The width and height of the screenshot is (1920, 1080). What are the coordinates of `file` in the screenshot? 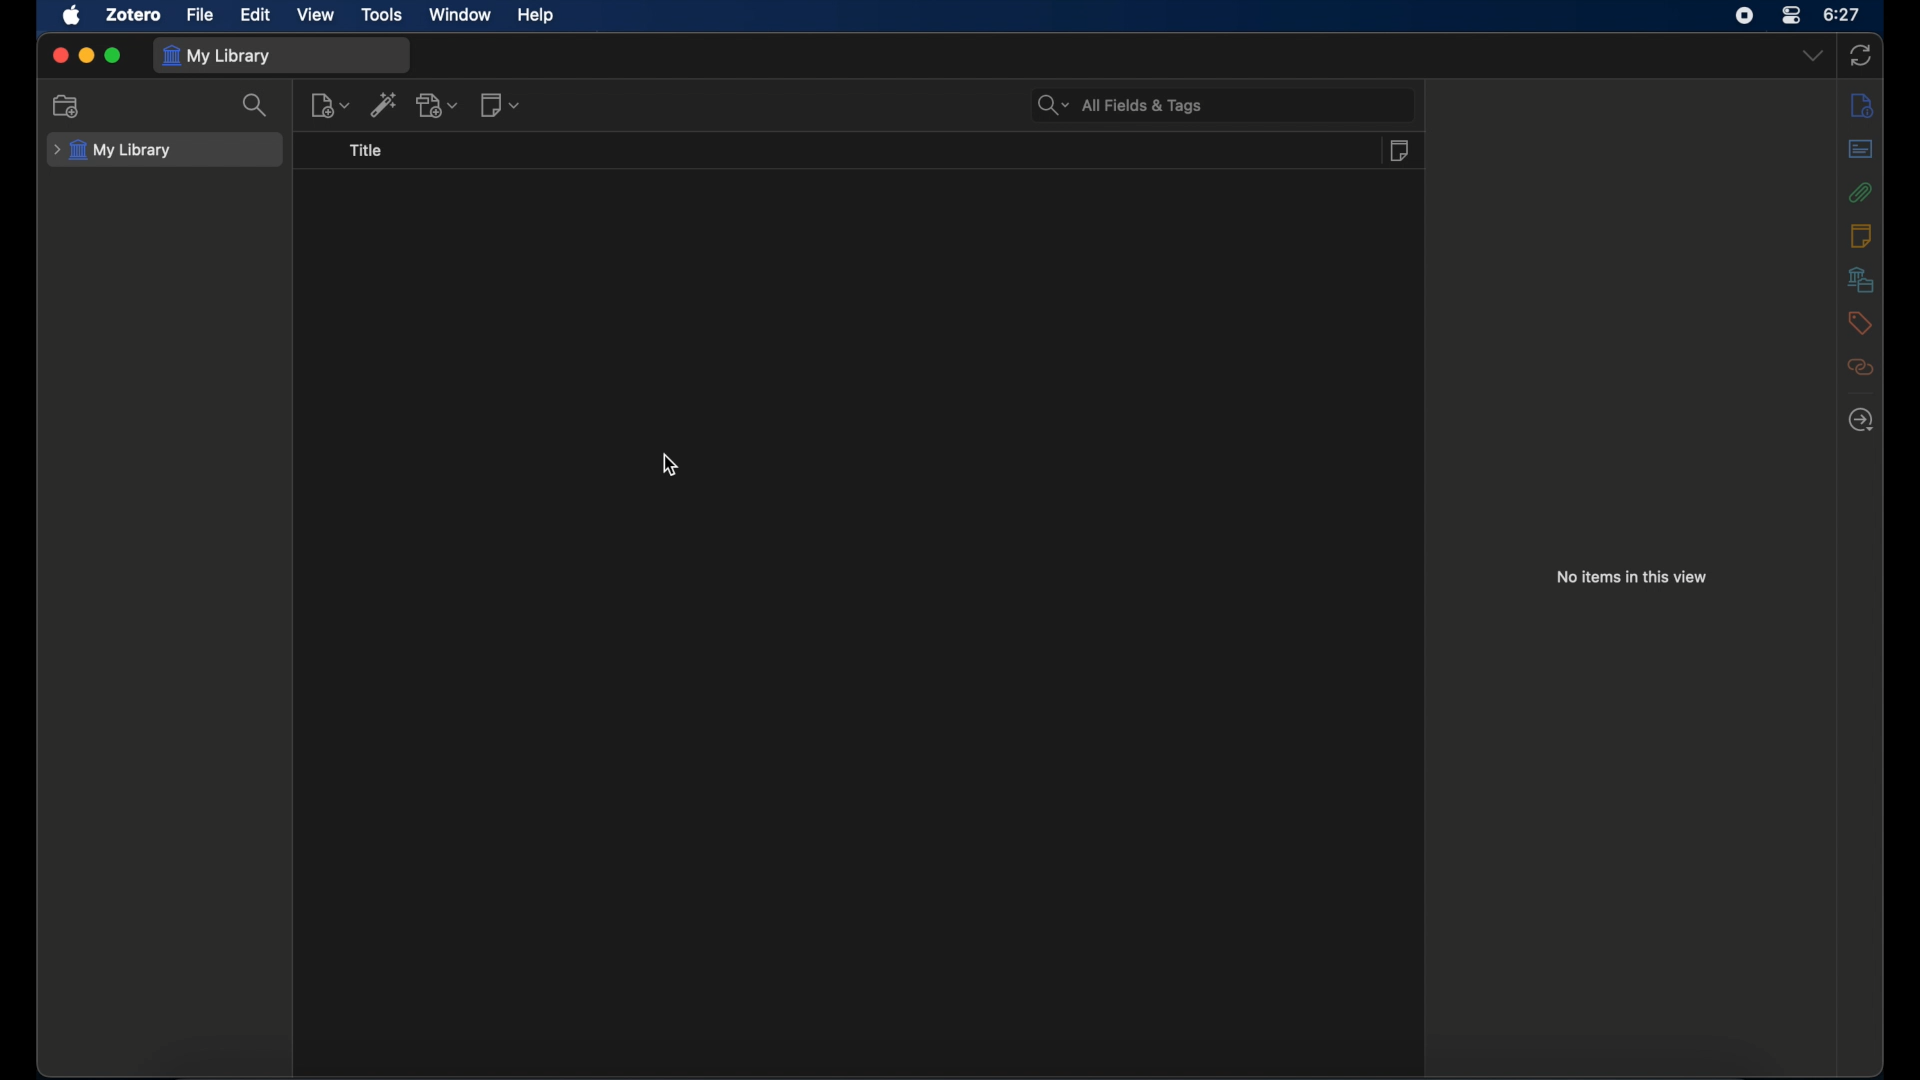 It's located at (200, 15).